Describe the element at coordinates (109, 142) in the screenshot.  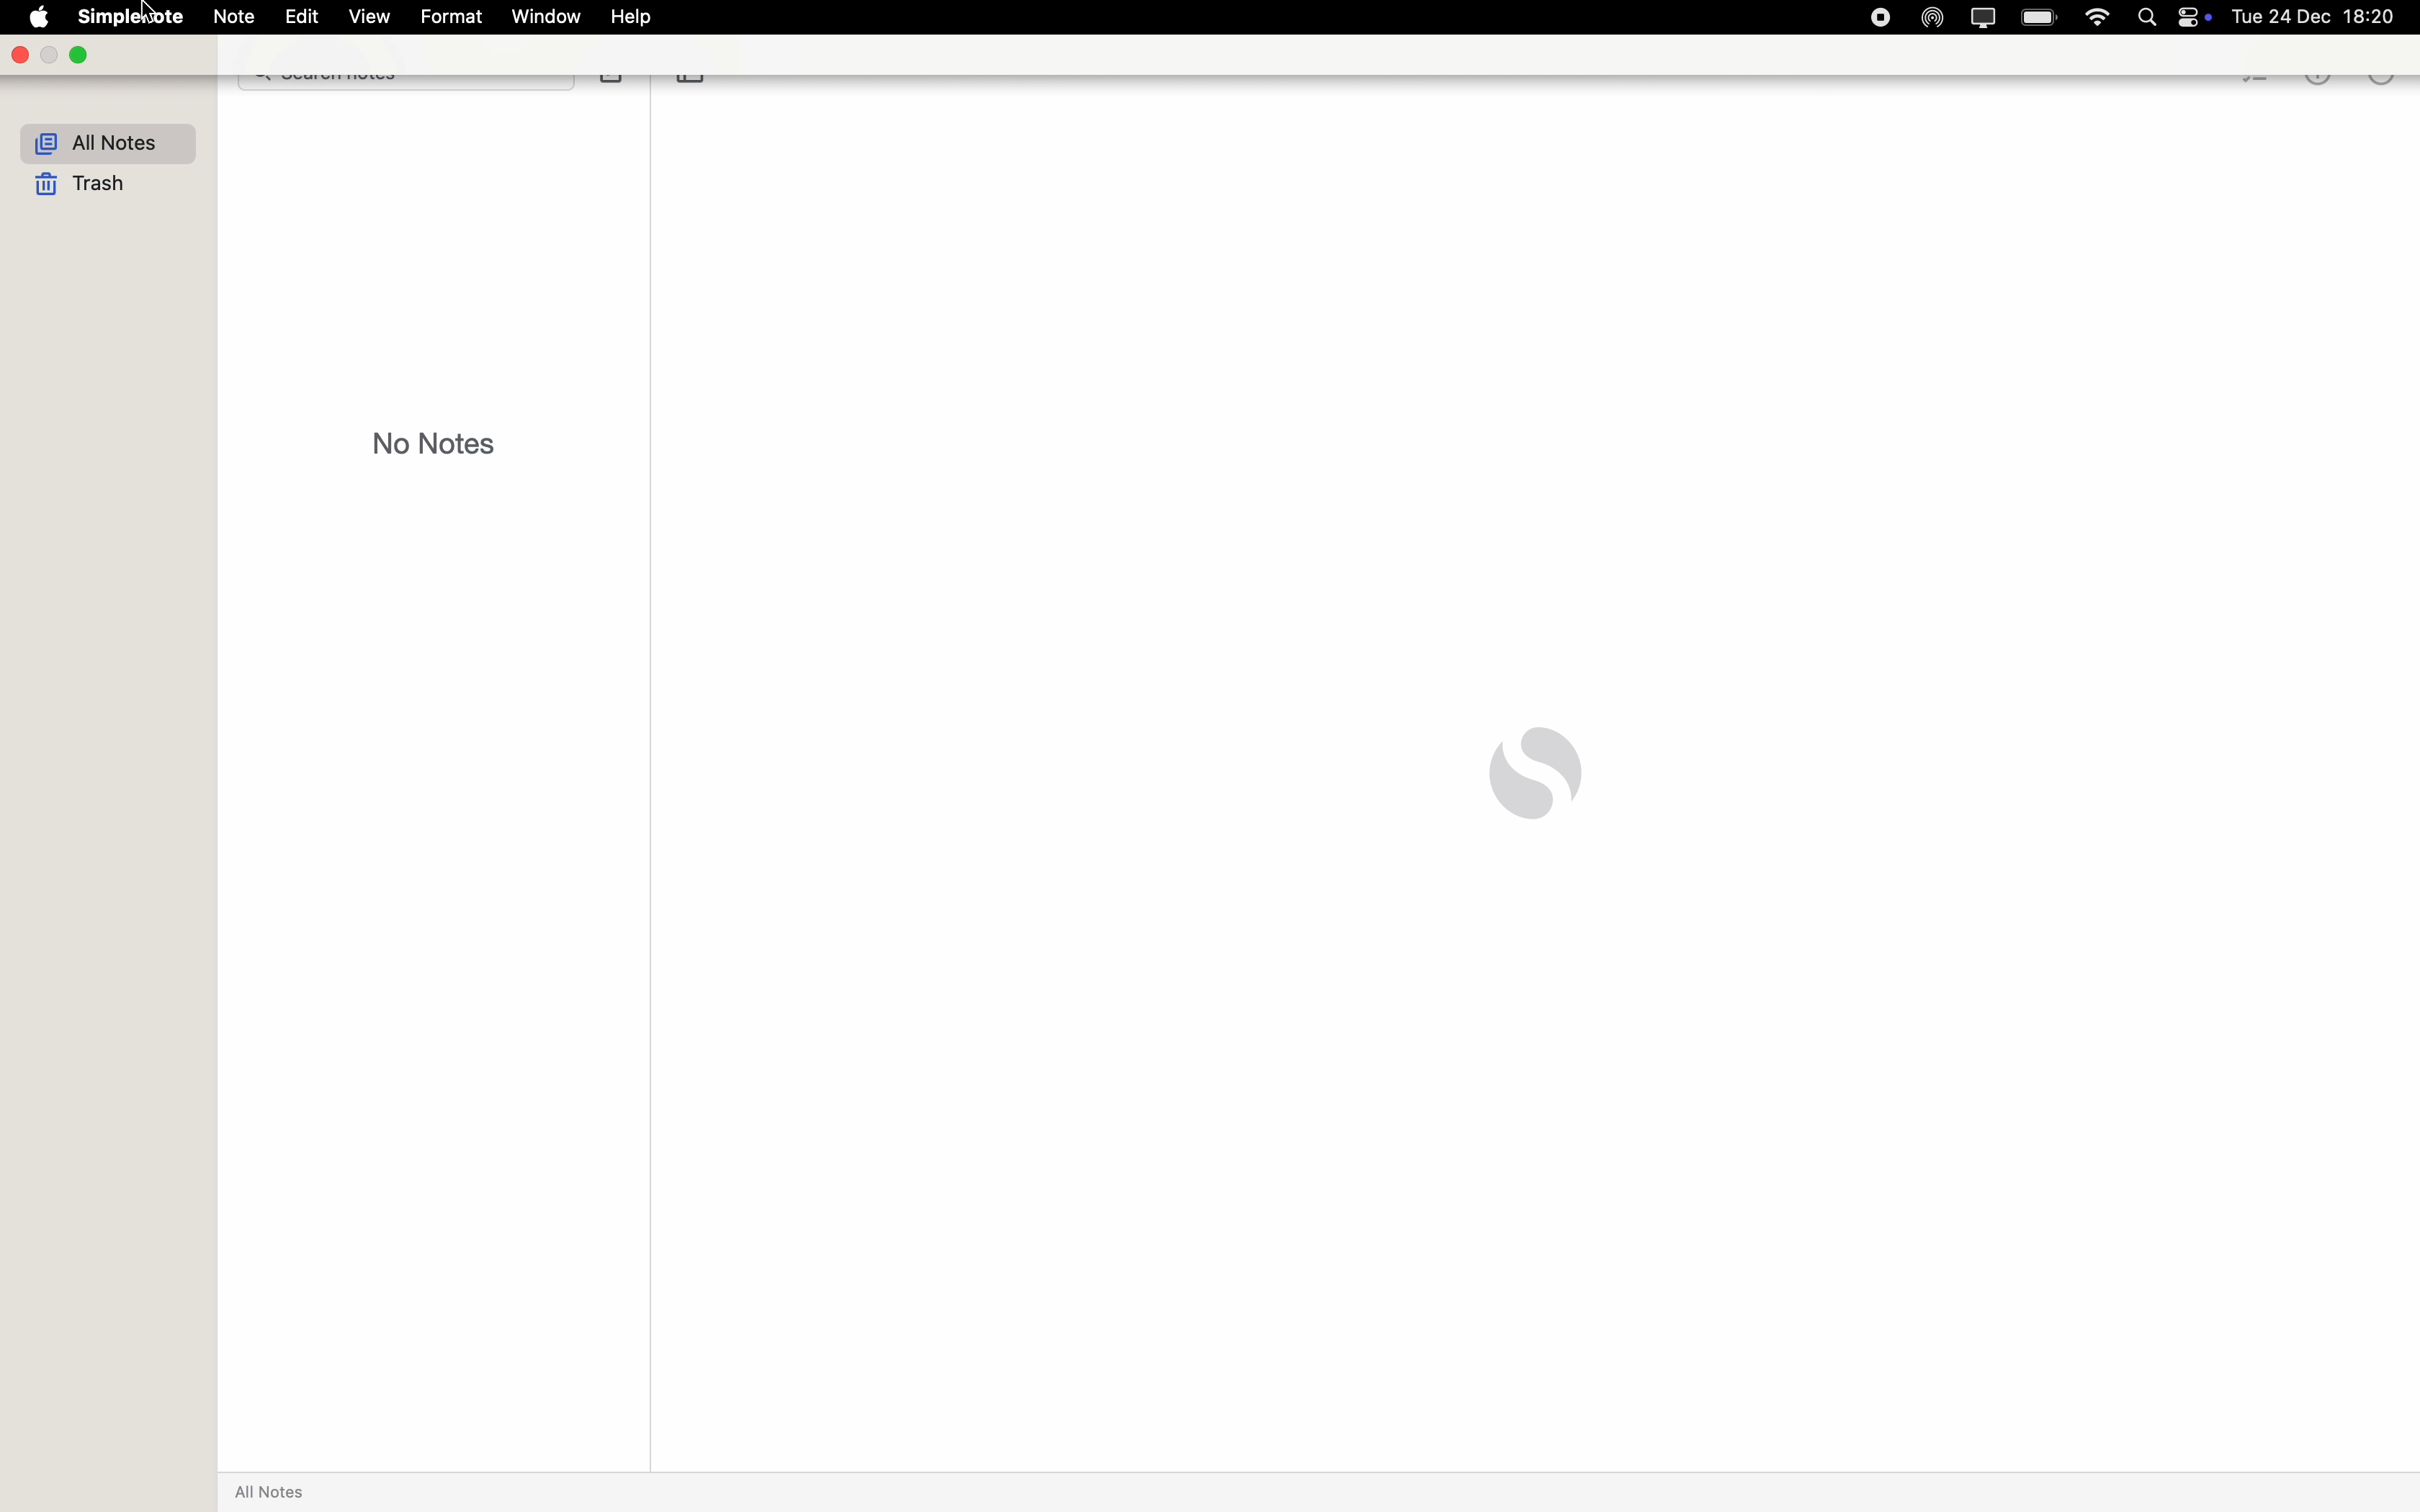
I see `all notes` at that location.